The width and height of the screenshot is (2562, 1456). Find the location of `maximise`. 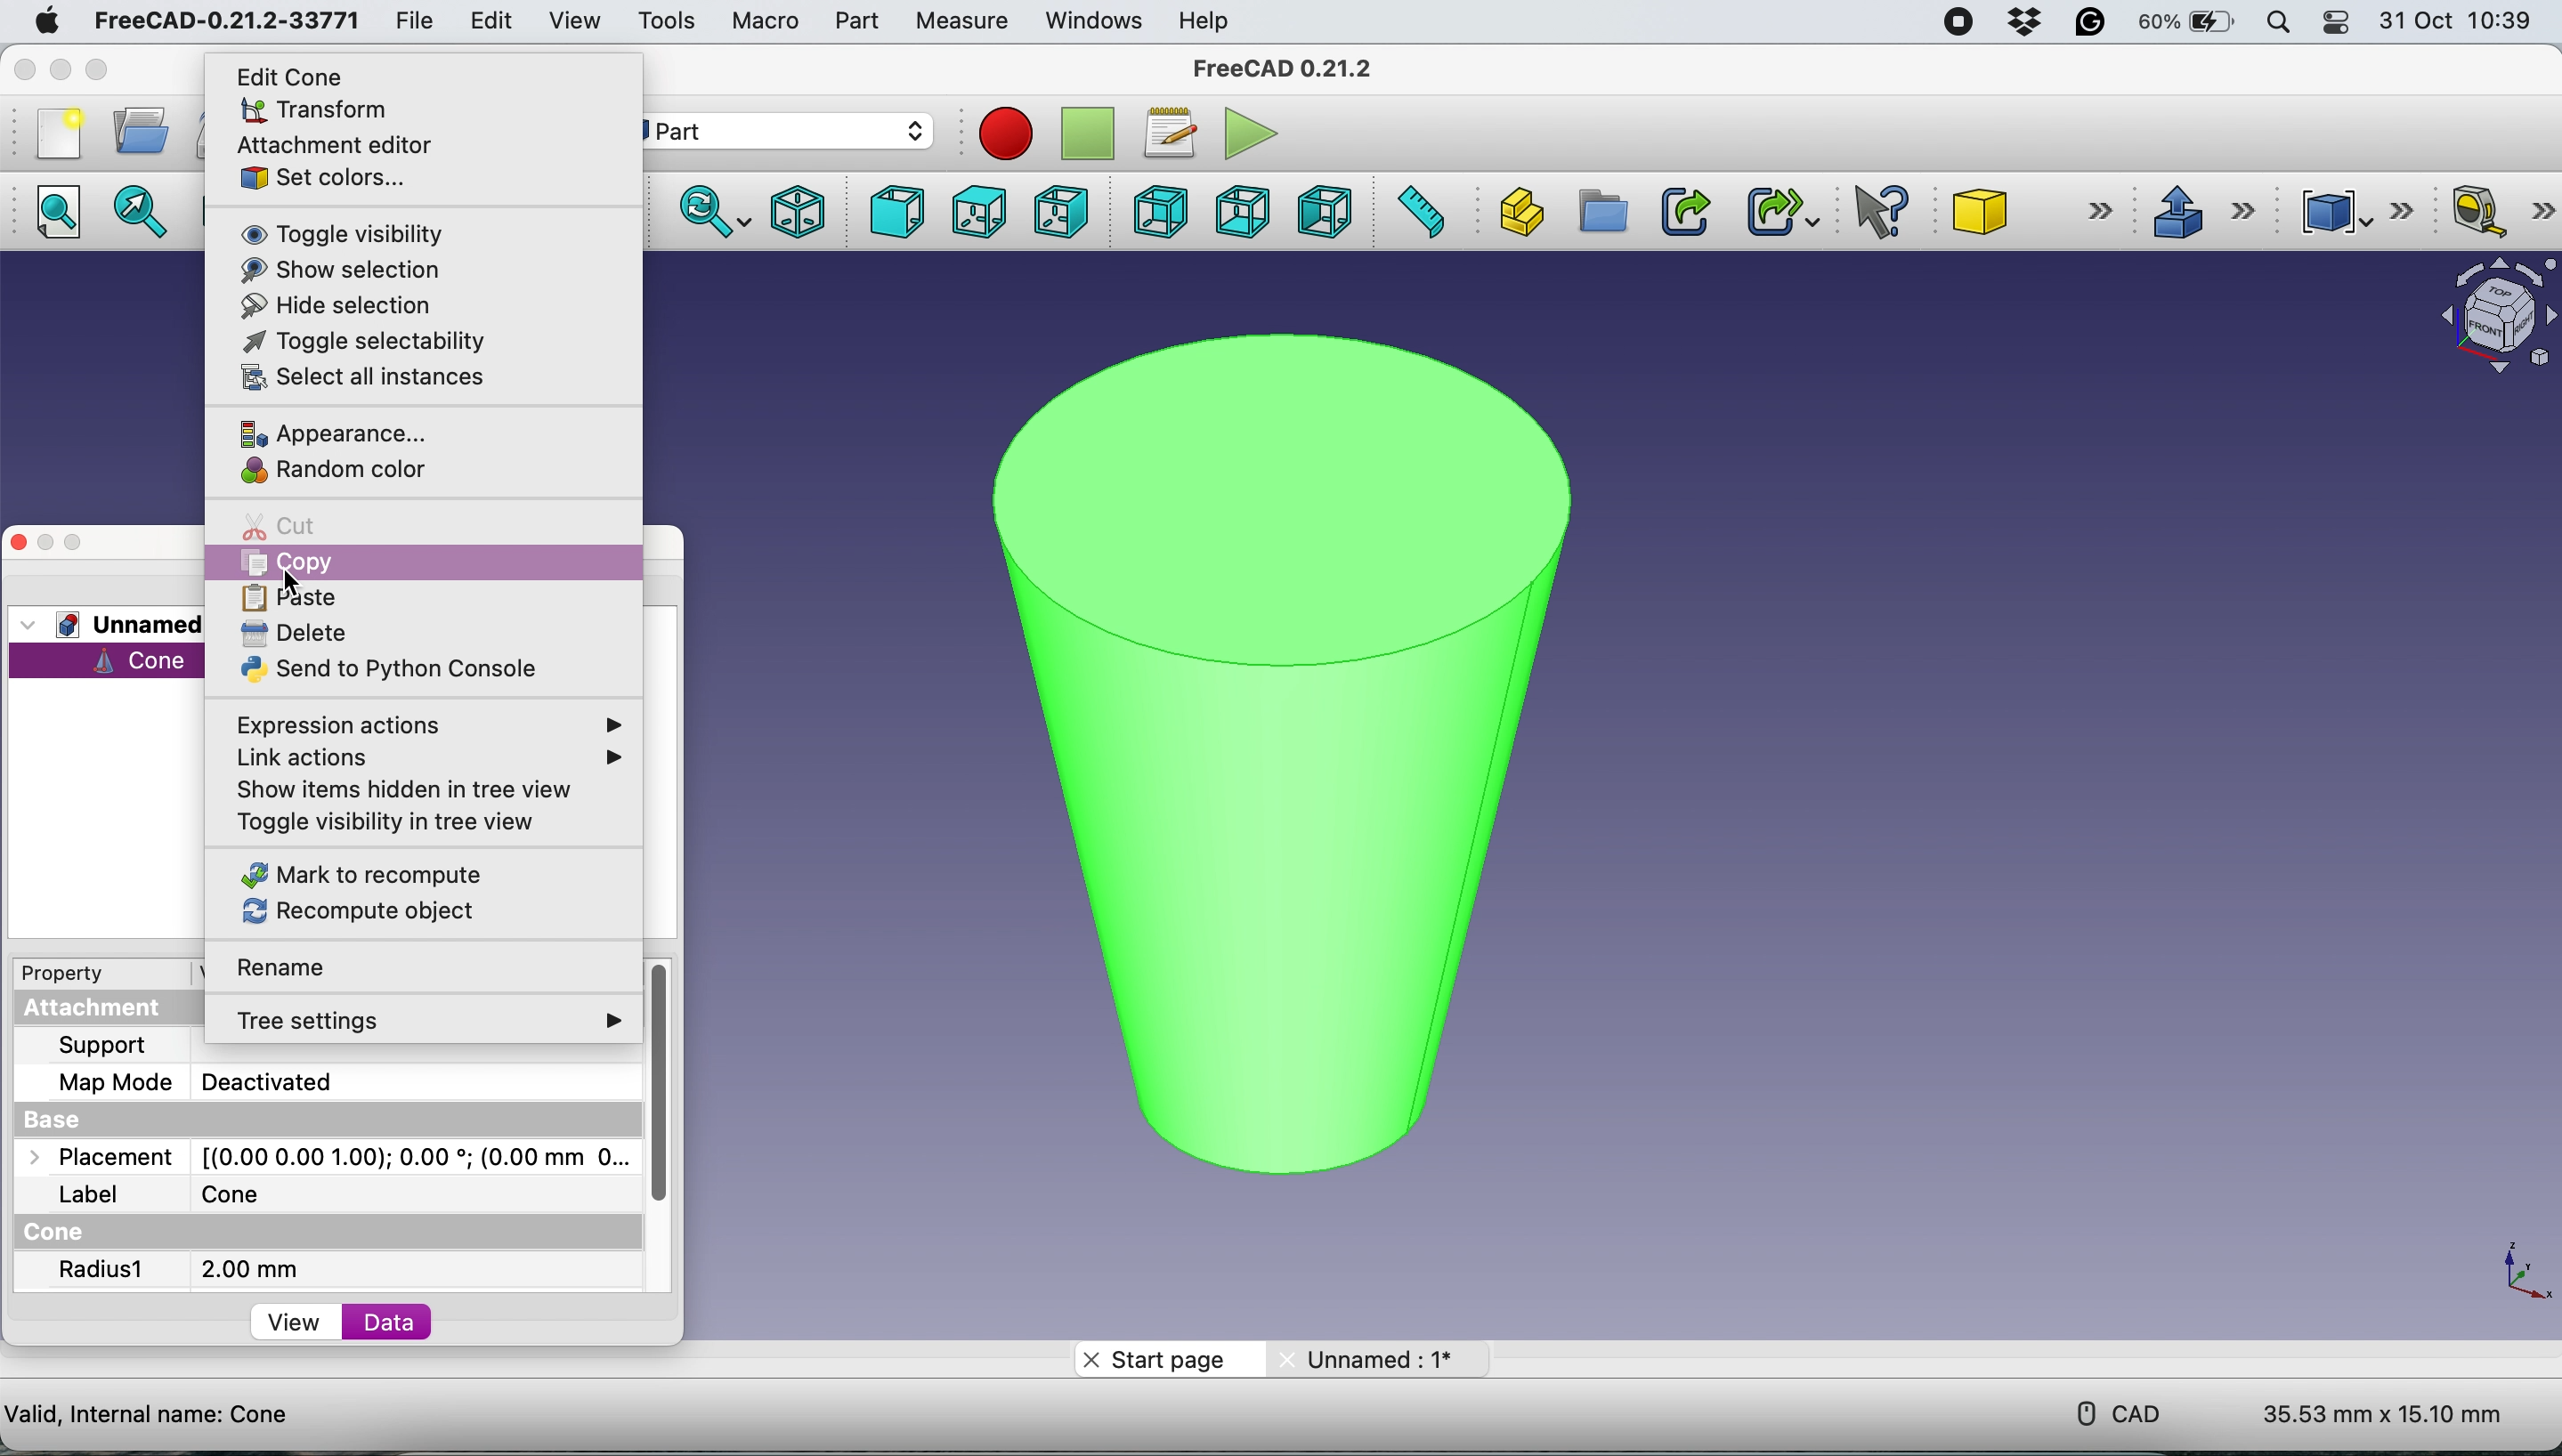

maximise is located at coordinates (133, 69).